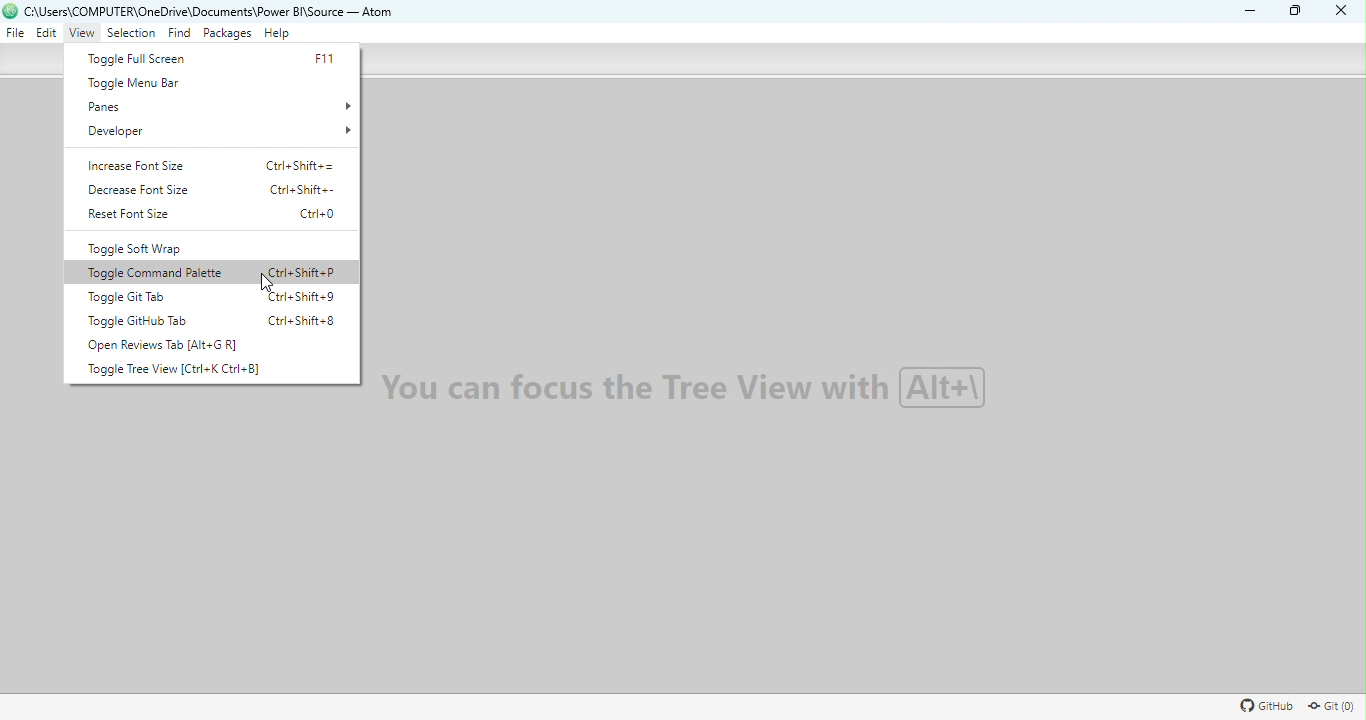  I want to click on Decrease font size, so click(210, 188).